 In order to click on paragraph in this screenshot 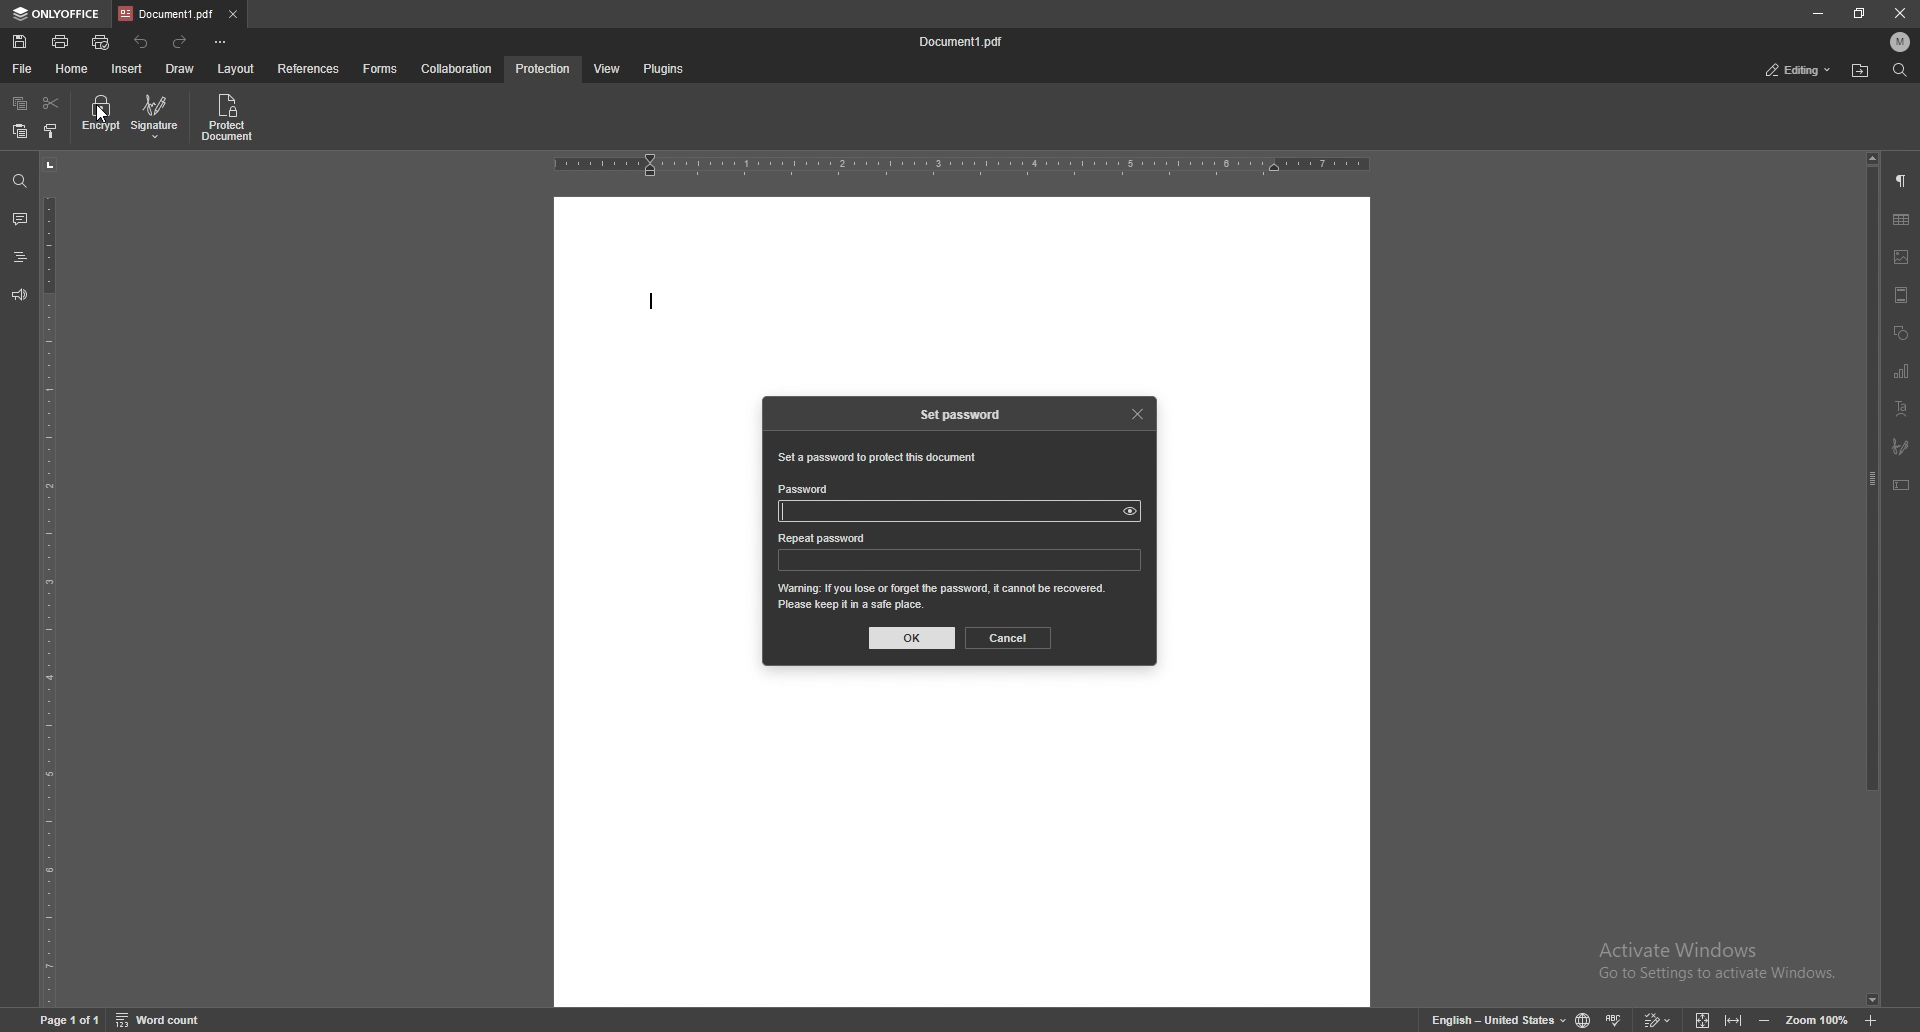, I will do `click(1900, 182)`.